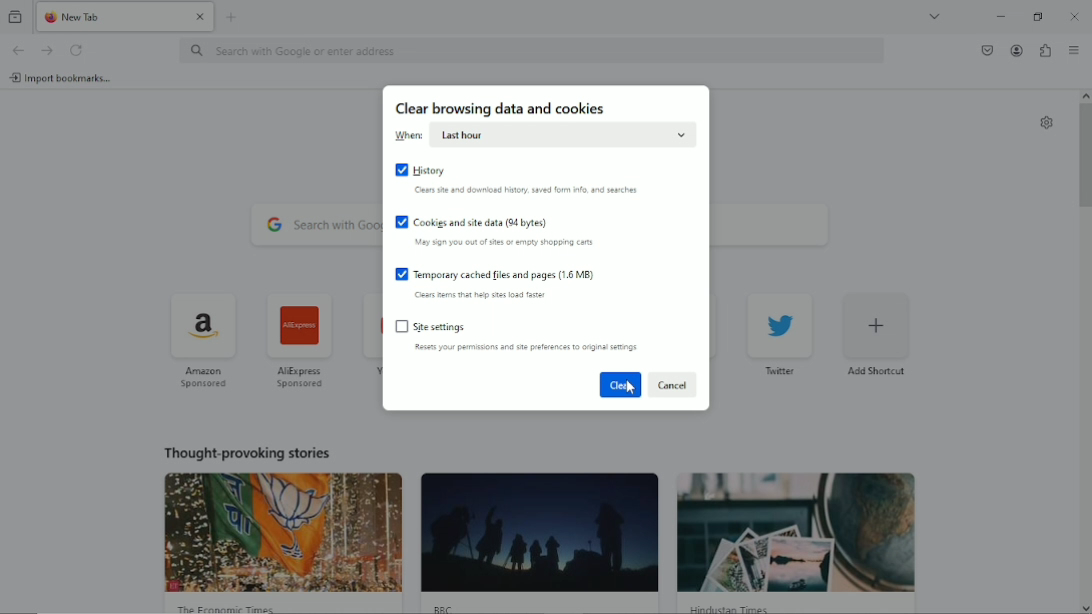 The height and width of the screenshot is (614, 1092). Describe the element at coordinates (539, 533) in the screenshot. I see `image` at that location.